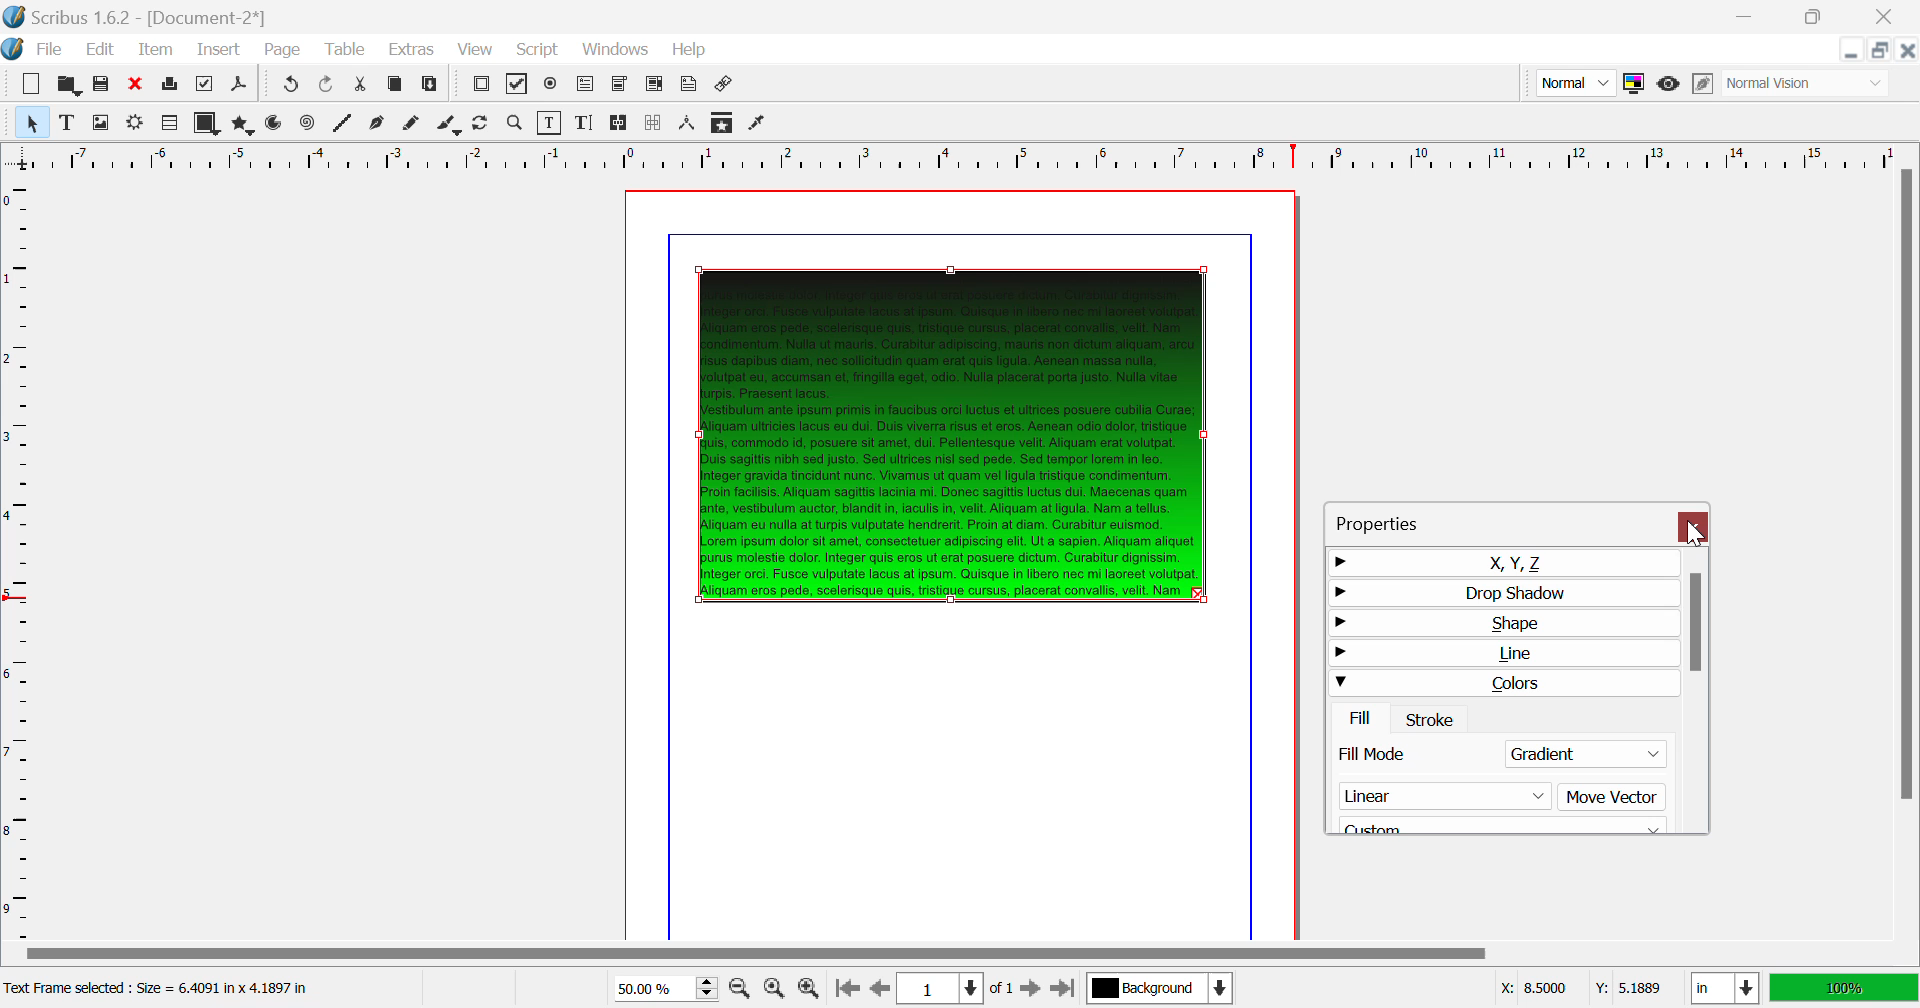  What do you see at coordinates (1502, 656) in the screenshot?
I see `Line` at bounding box center [1502, 656].